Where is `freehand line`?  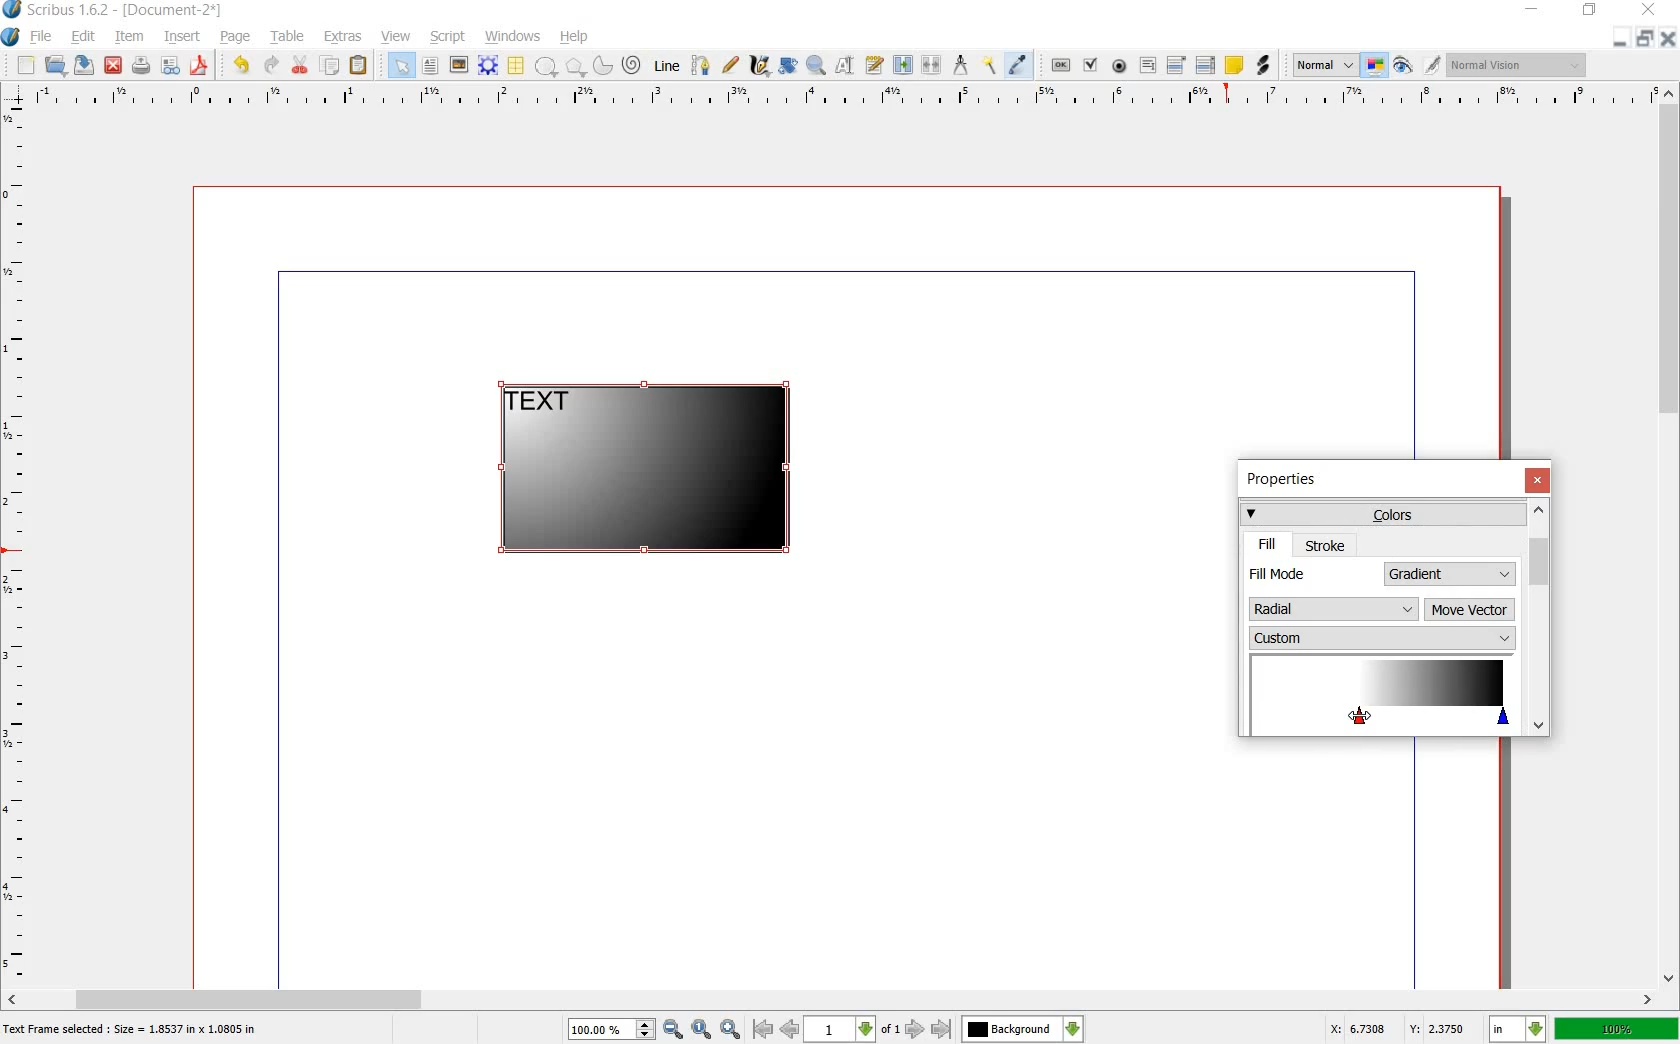
freehand line is located at coordinates (730, 64).